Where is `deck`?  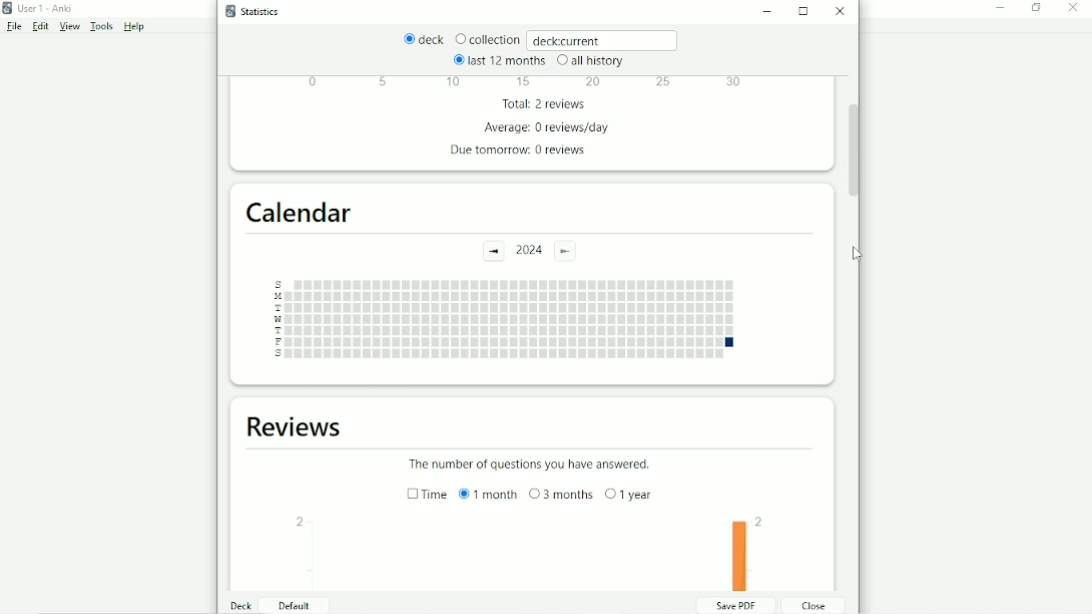 deck is located at coordinates (424, 40).